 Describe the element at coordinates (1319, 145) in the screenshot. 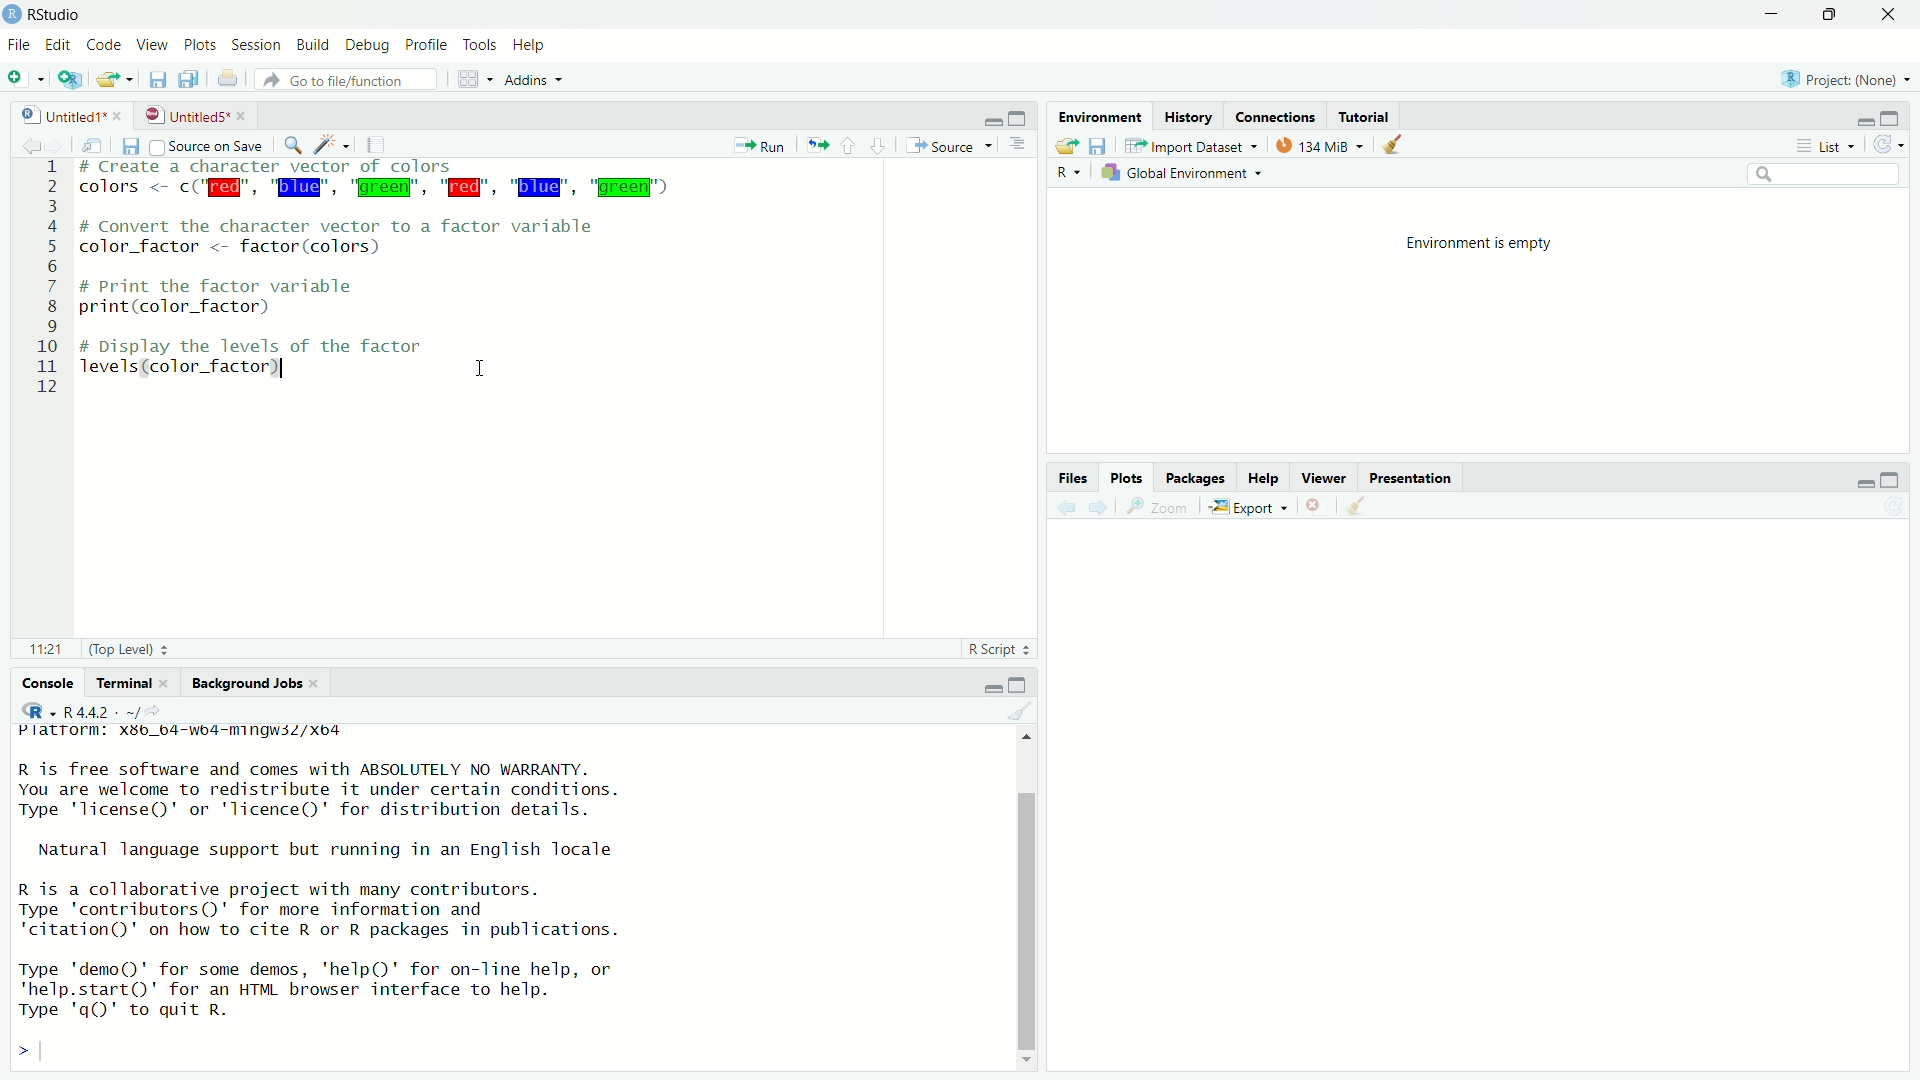

I see `134 MiB` at that location.